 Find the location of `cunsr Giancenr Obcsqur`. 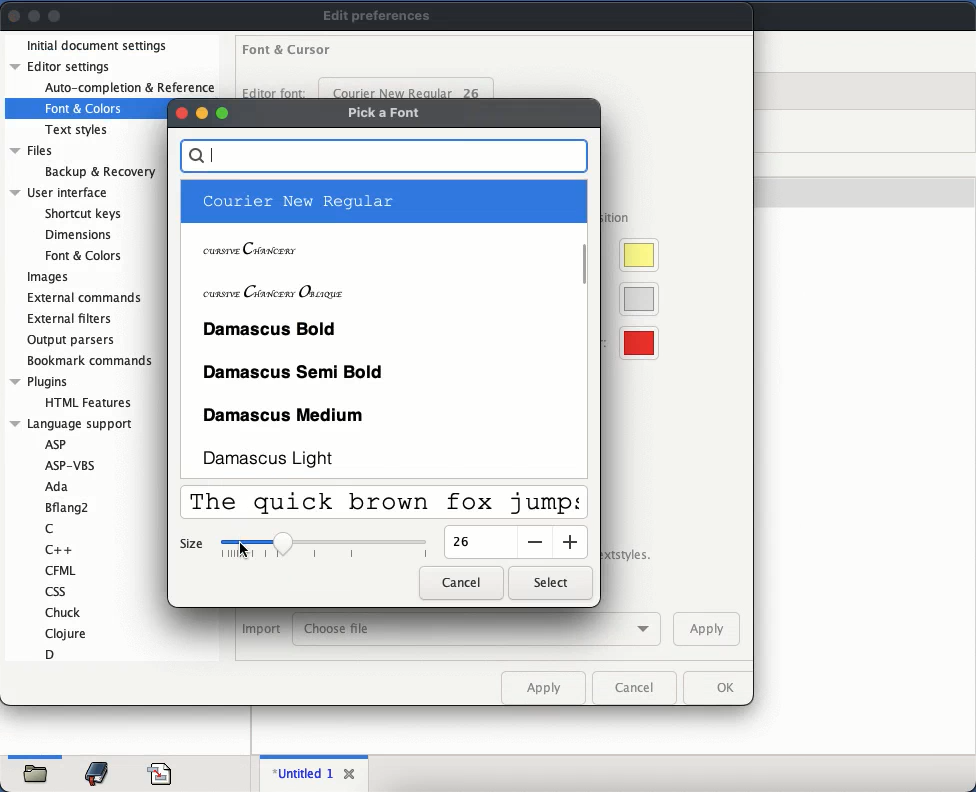

cunsr Giancenr Obcsqur is located at coordinates (274, 291).